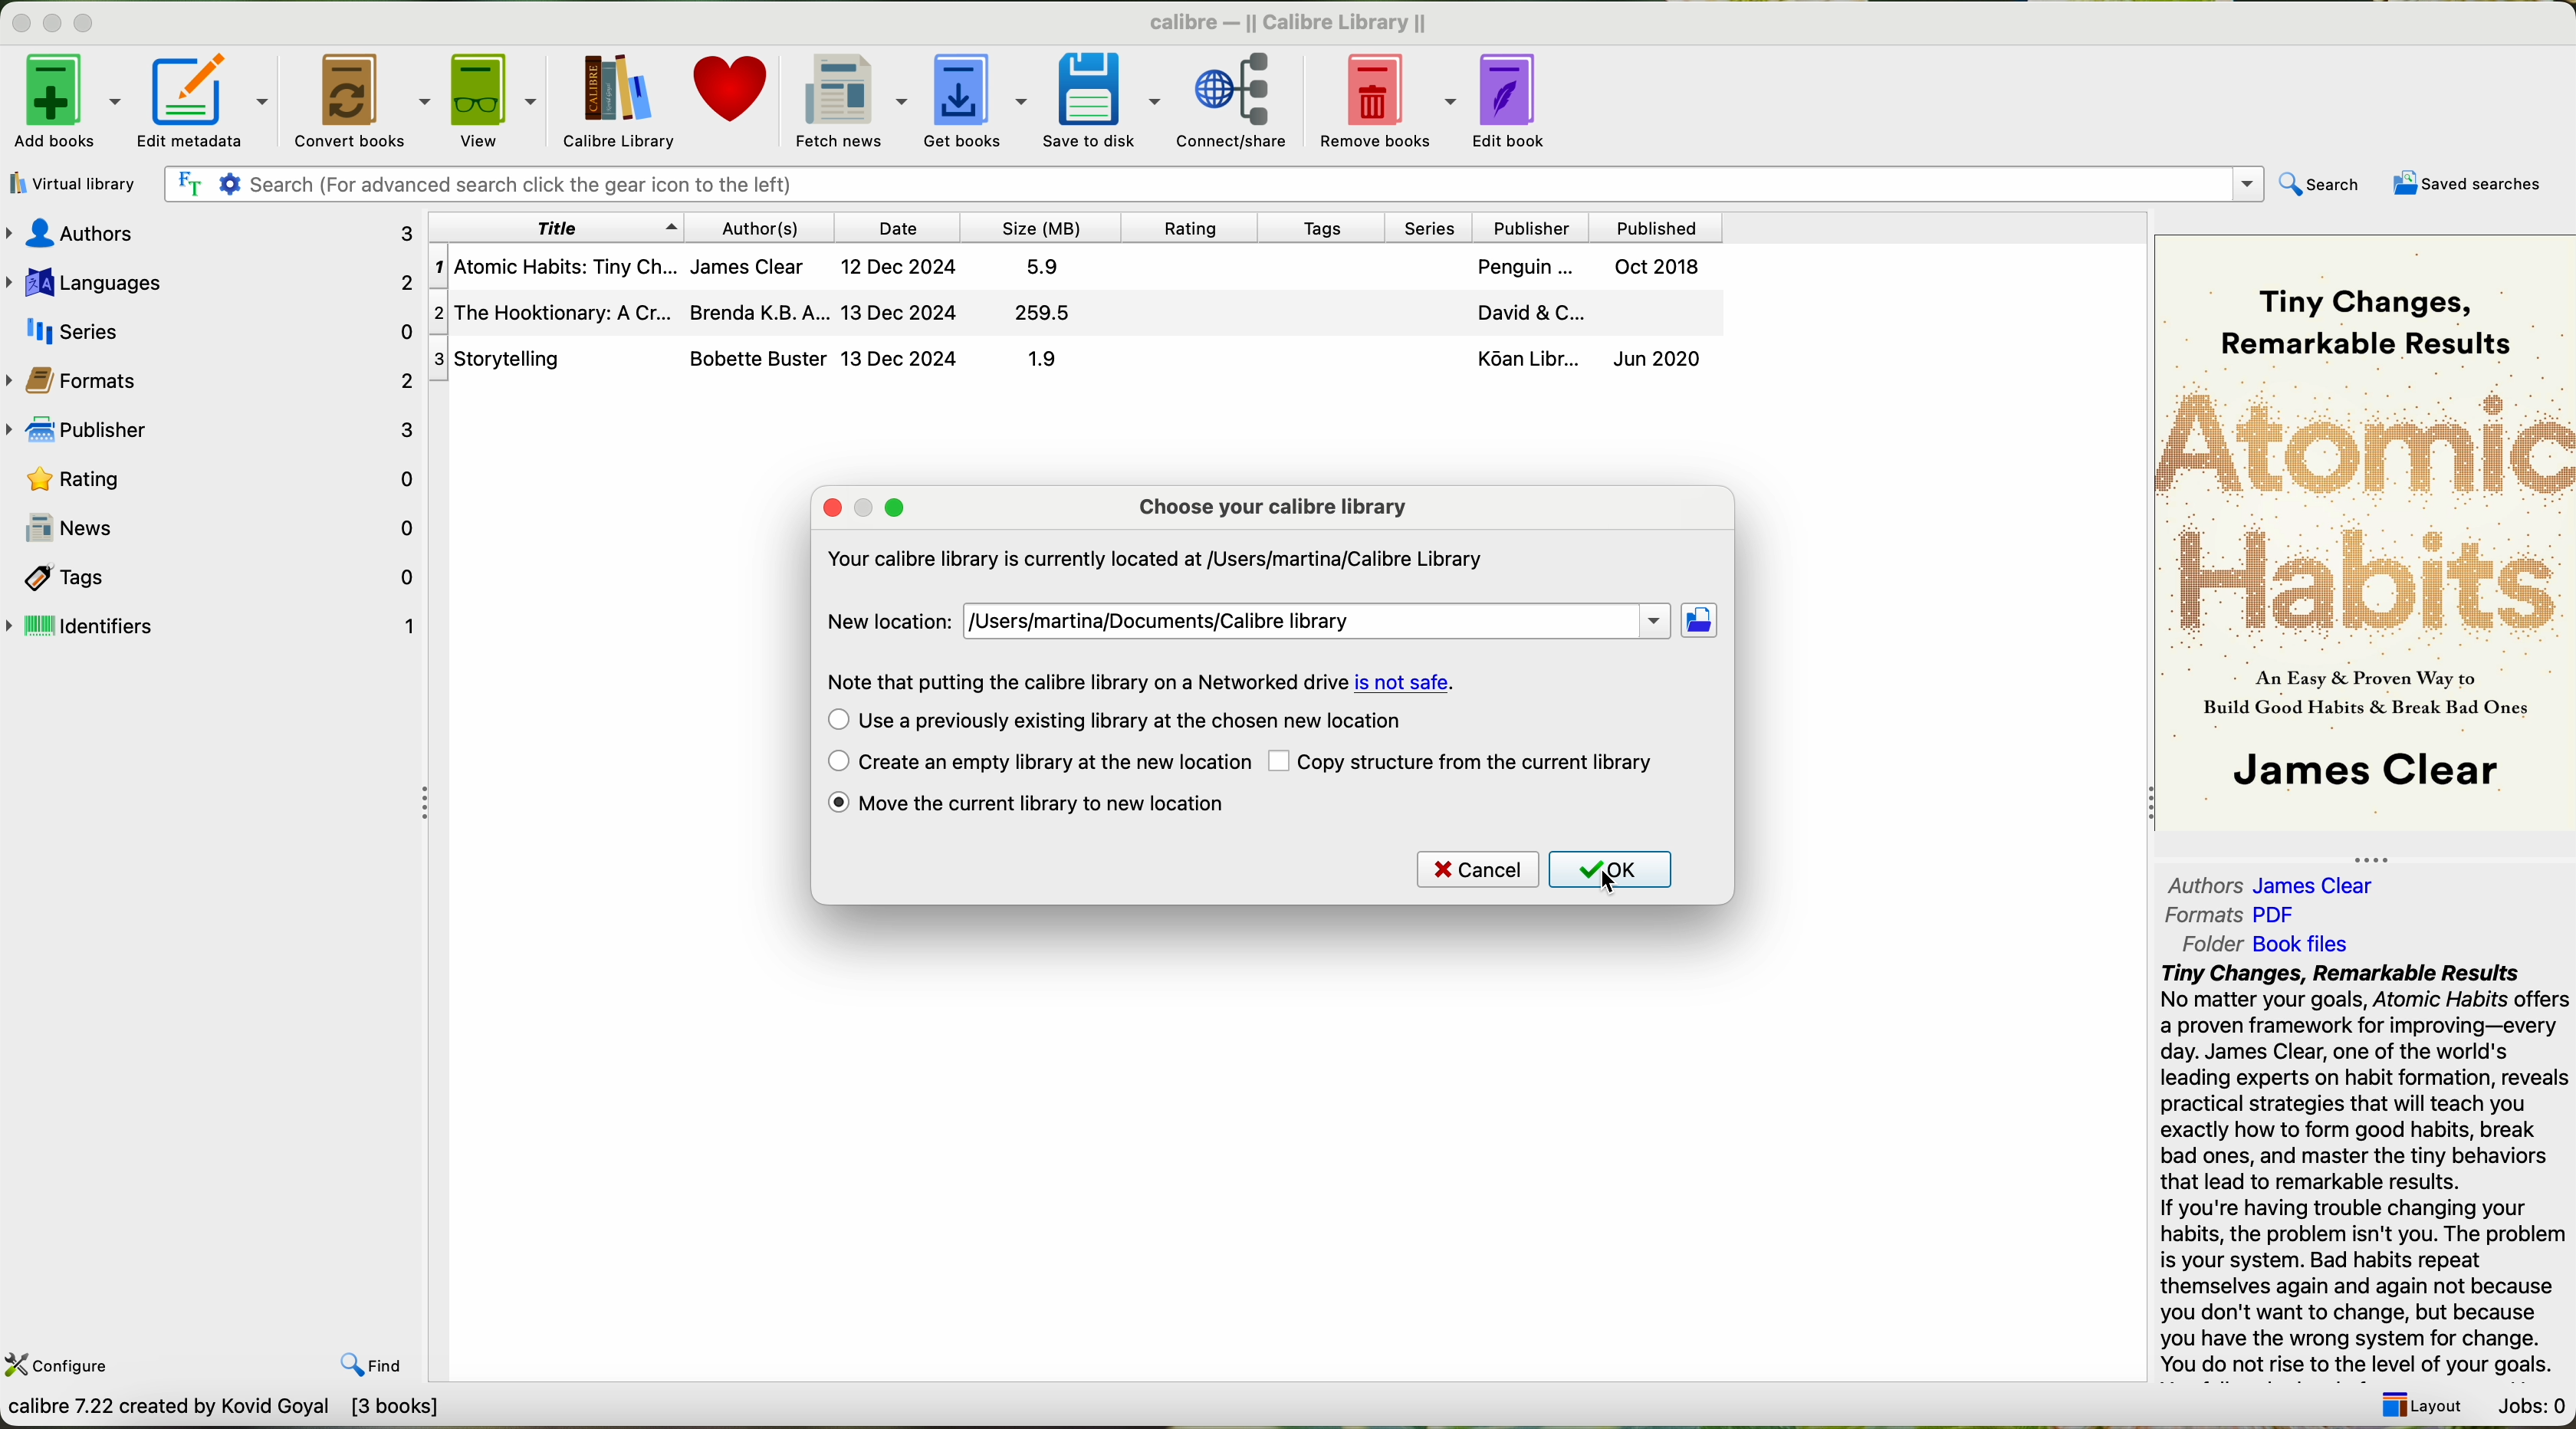 Image resolution: width=2576 pixels, height=1429 pixels. What do you see at coordinates (2361, 1170) in the screenshot?
I see `Tiny Changes, Remarkable Results

No matter your goals, Atomic Habits offer
a proven framework for improving—every
day. James Clear, one of the world's
leading experts on habit formation, revea
practical strategies that will teach you
exactly how to form good habits, break
bad ones, and master the tiny behaviors
that lead to remarkable results.

If you're having trouble changing your
habits, the problem isn't you. The probler
is your system. Bad habits repeat
themselves again and again not because
you don't want to change, but because
you have the wrong system for change.
You do not rise to the level of your goals.` at bounding box center [2361, 1170].